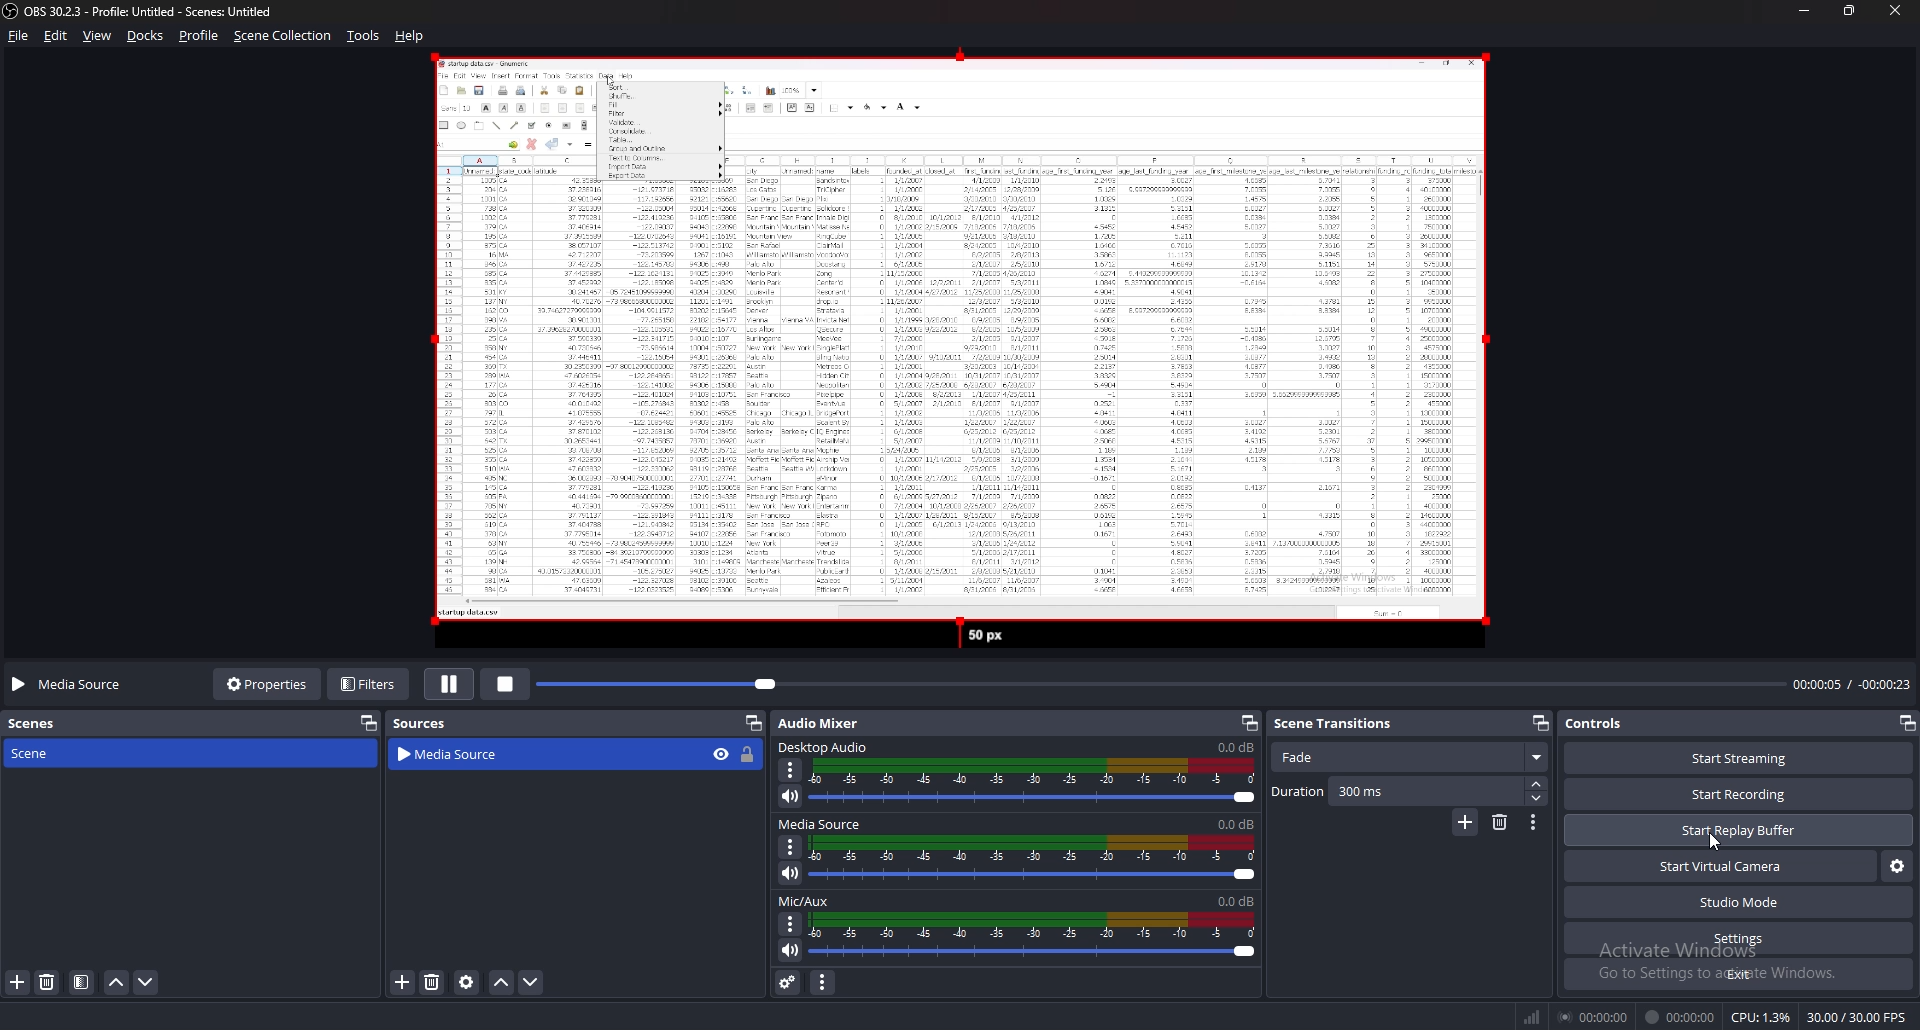  I want to click on move scene down, so click(145, 983).